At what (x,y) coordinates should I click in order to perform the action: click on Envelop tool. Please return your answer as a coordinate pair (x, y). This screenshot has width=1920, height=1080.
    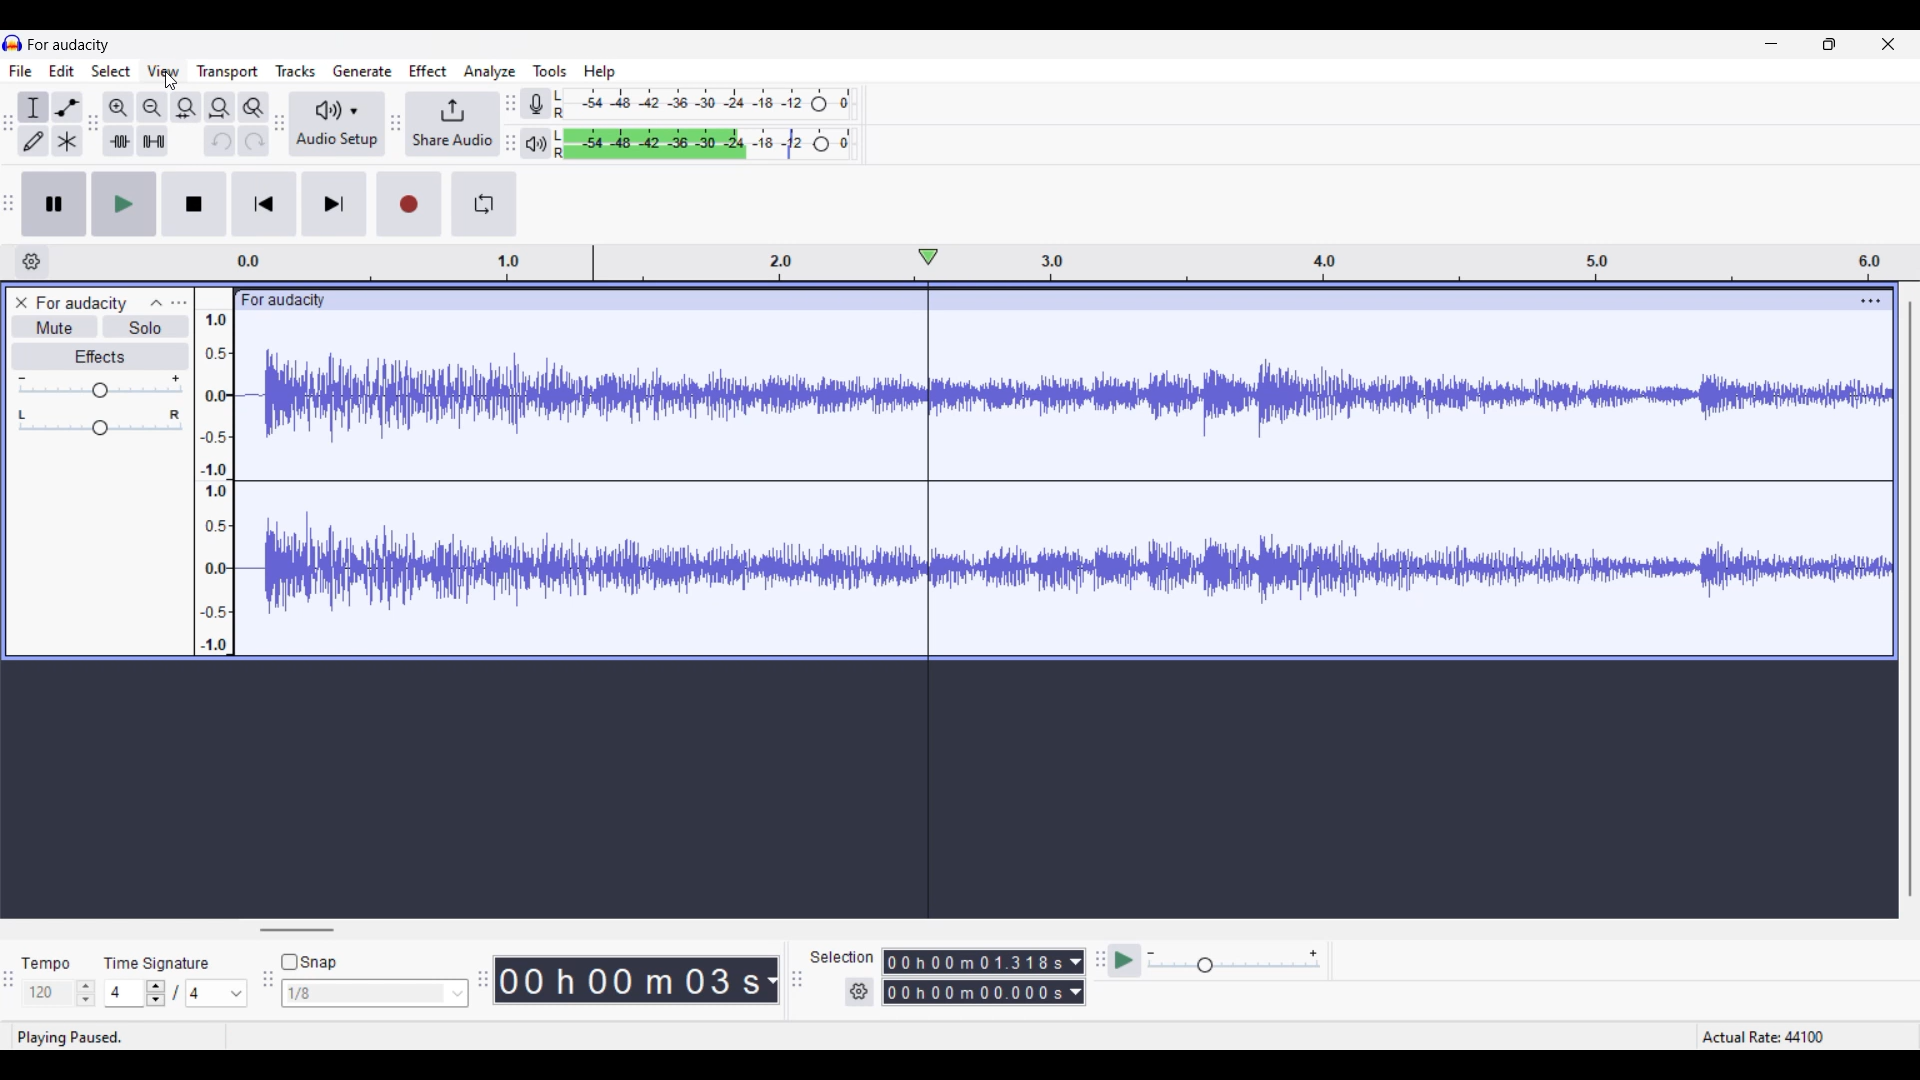
    Looking at the image, I should click on (67, 108).